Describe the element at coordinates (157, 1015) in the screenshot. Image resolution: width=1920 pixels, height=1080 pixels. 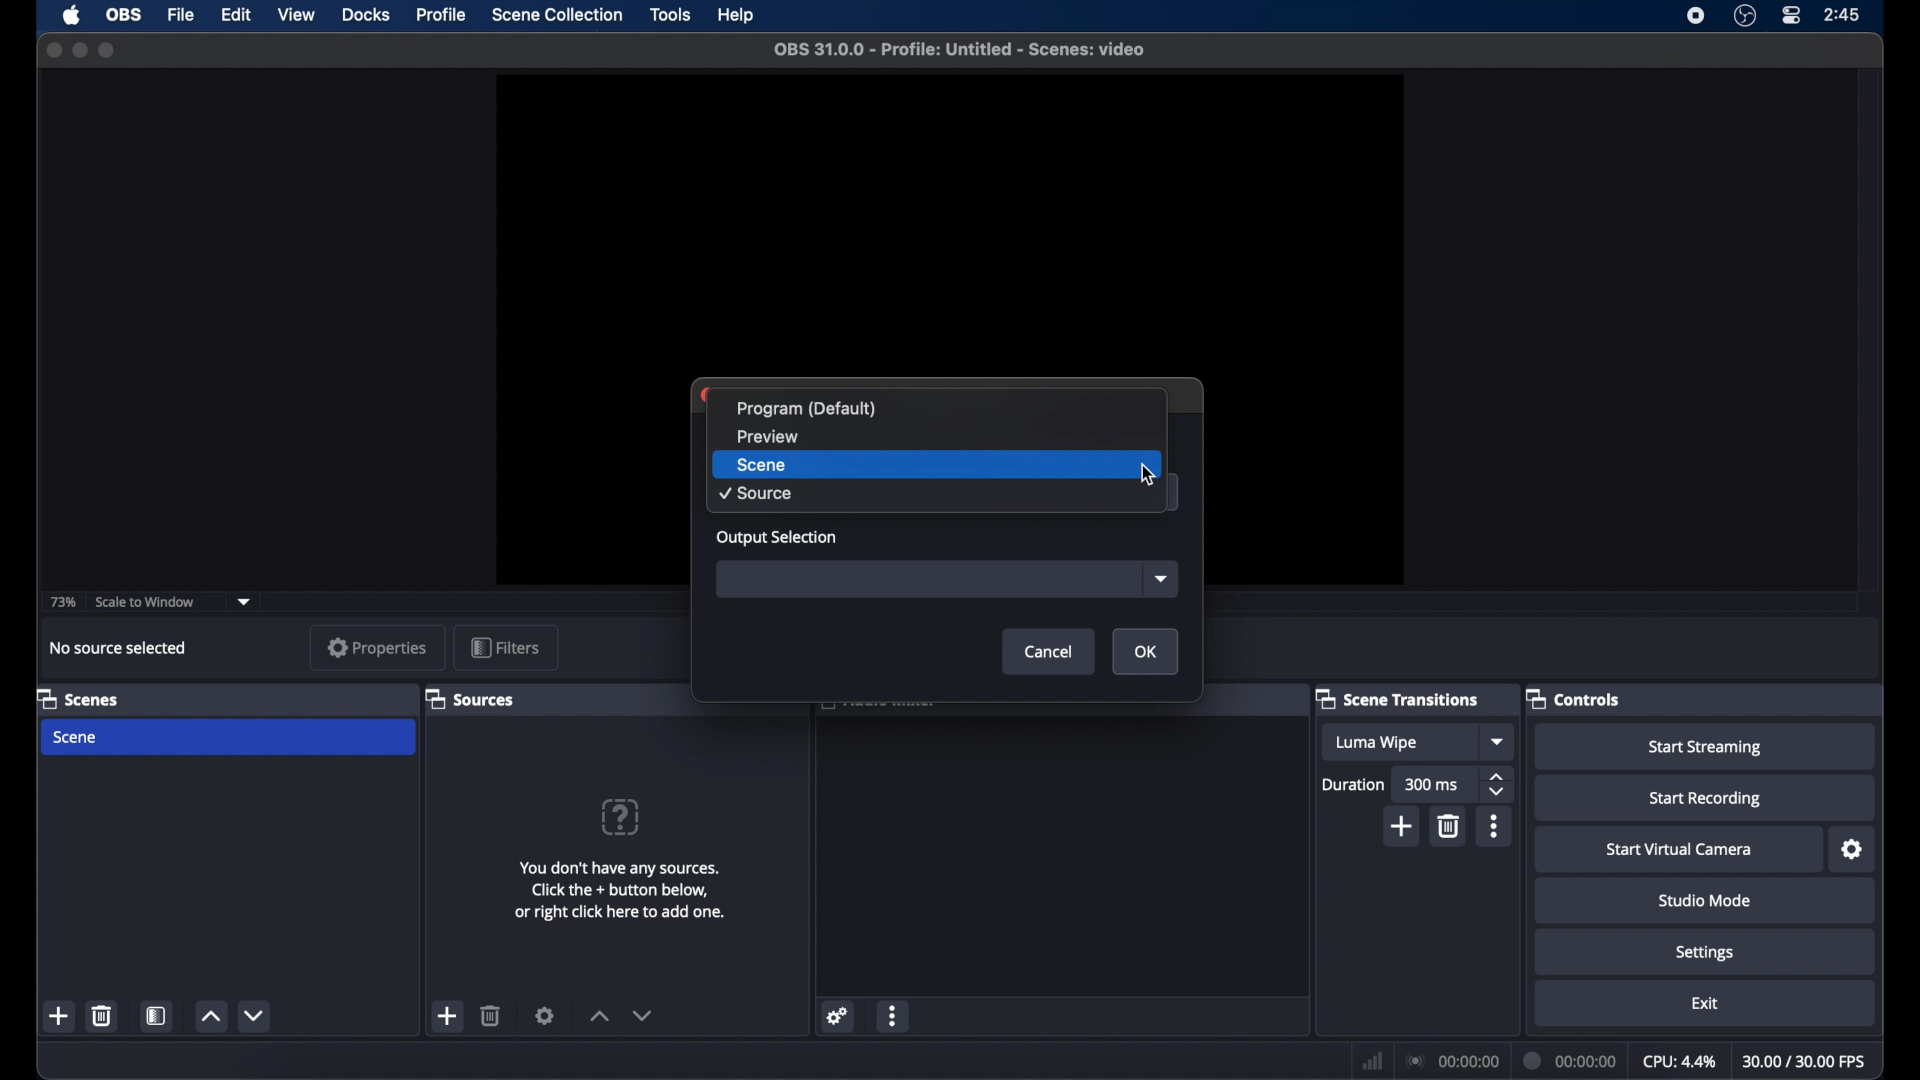
I see `scene filters` at that location.